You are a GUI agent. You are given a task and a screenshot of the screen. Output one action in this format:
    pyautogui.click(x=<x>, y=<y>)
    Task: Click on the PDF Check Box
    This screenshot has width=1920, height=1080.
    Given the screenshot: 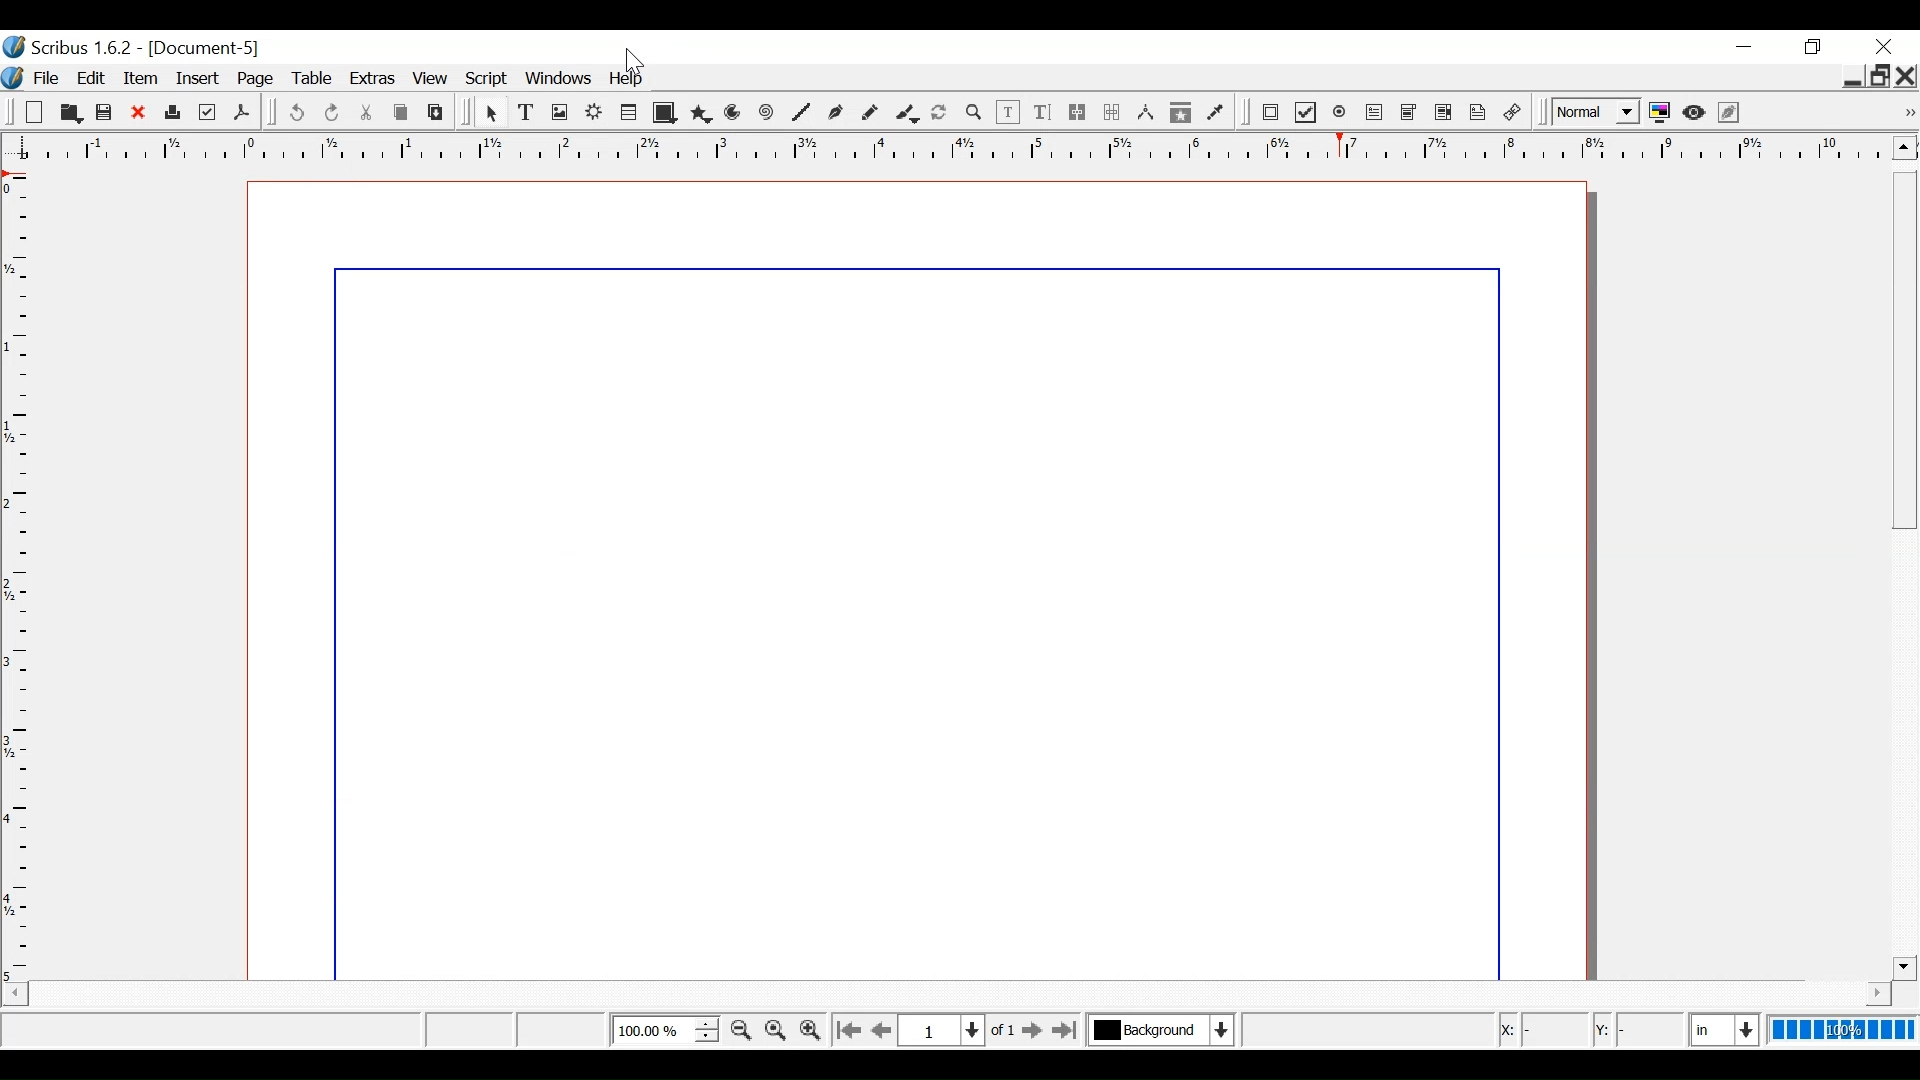 What is the action you would take?
    pyautogui.click(x=1306, y=113)
    